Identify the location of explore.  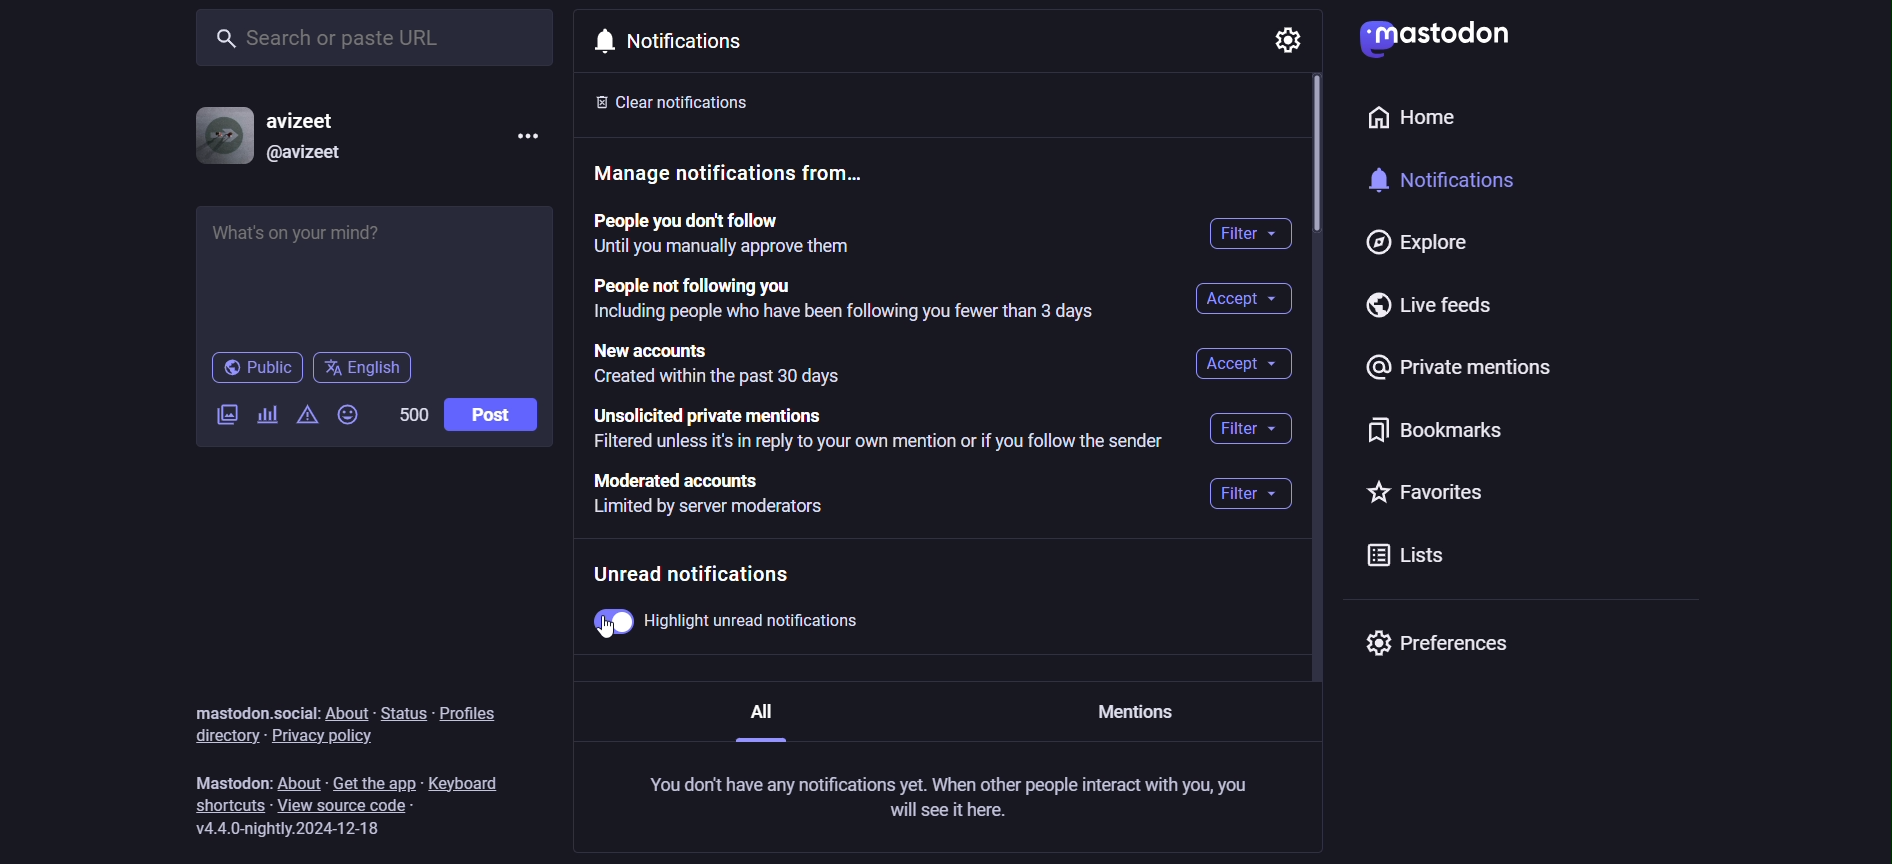
(1409, 244).